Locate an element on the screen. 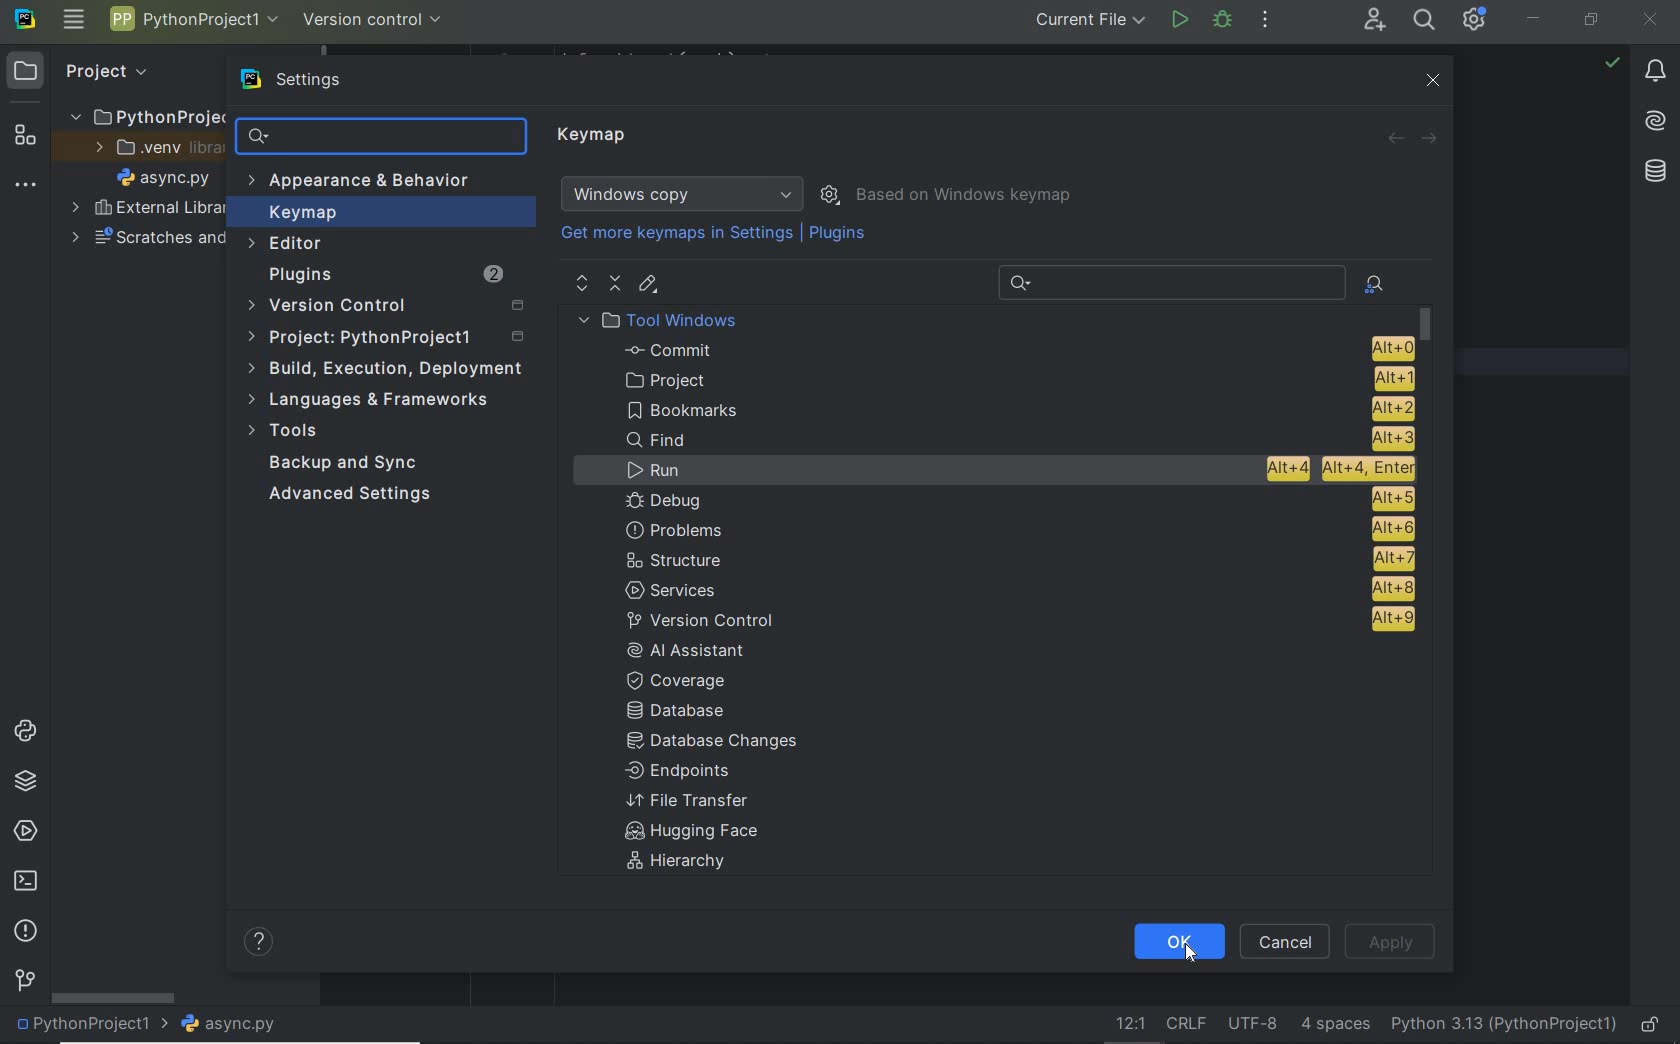  External Libraries is located at coordinates (143, 209).